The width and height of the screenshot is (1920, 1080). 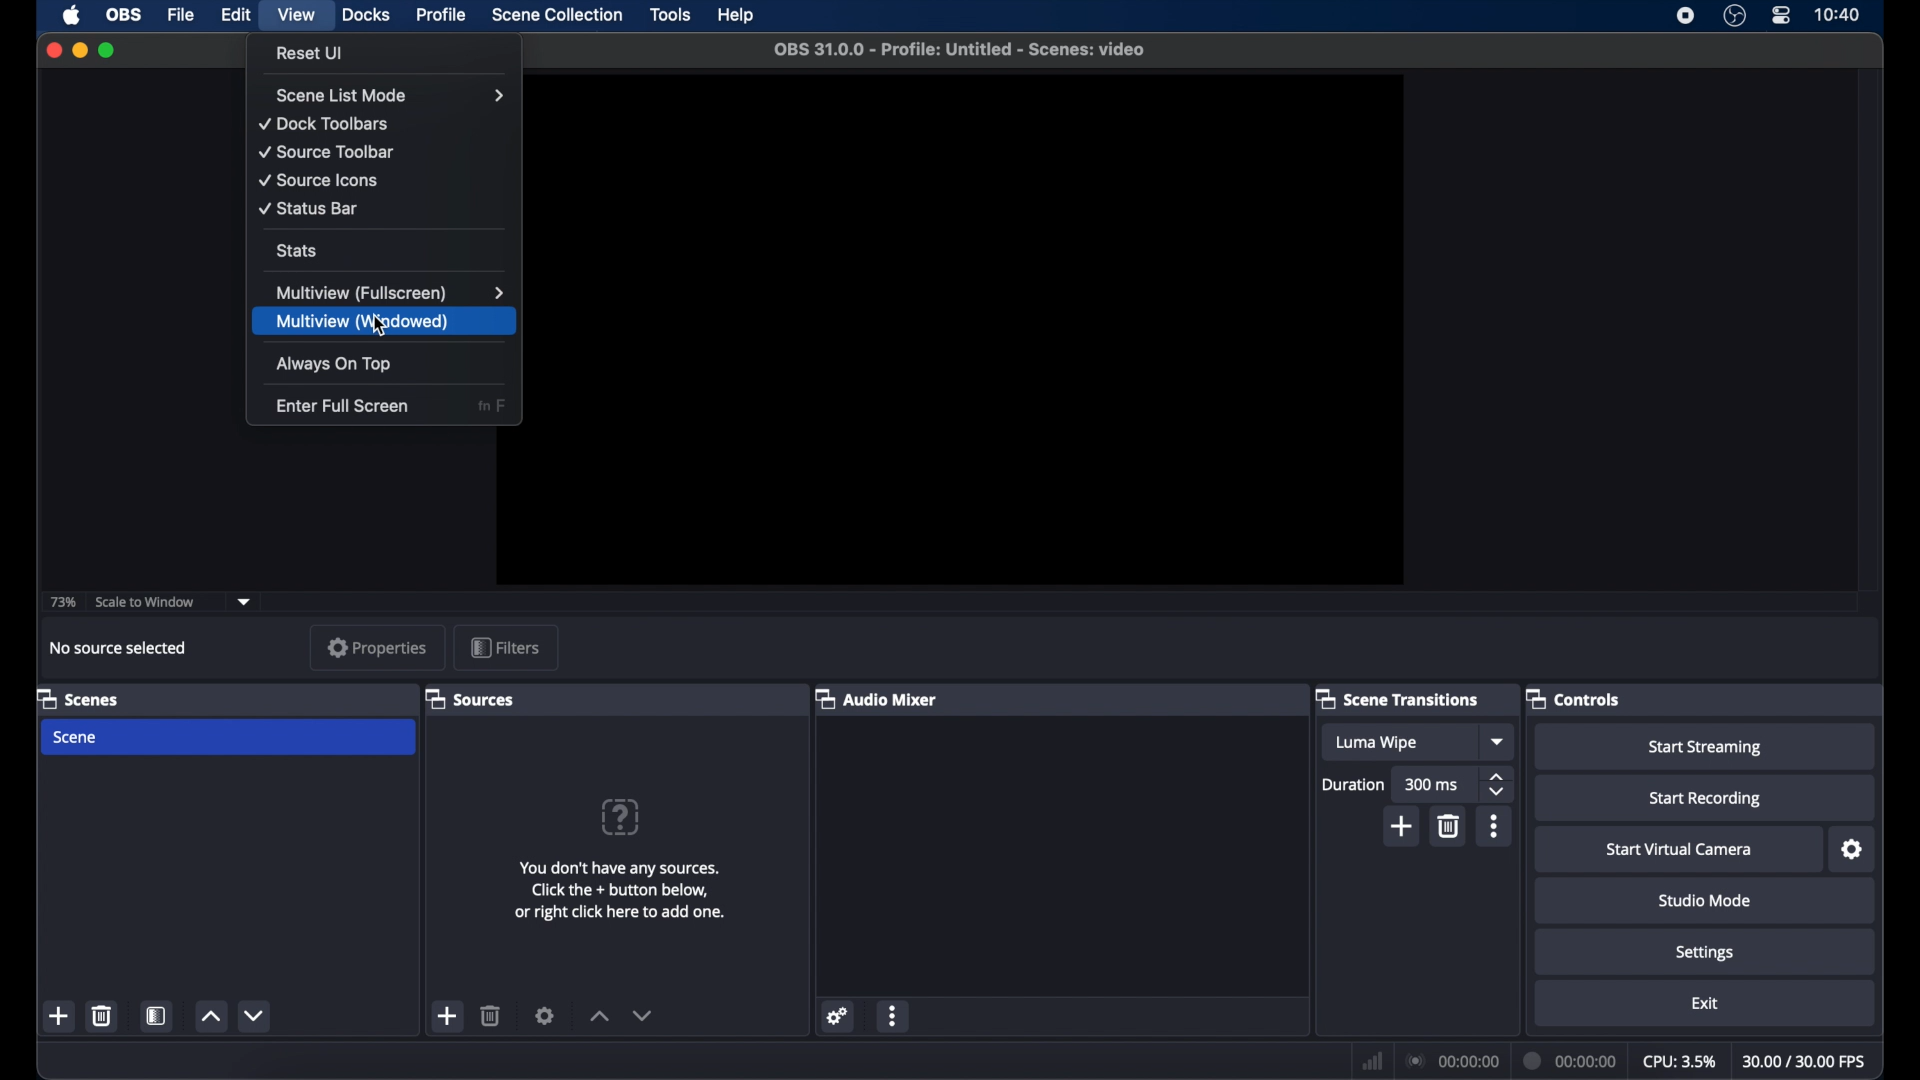 I want to click on studiomode, so click(x=1706, y=900).